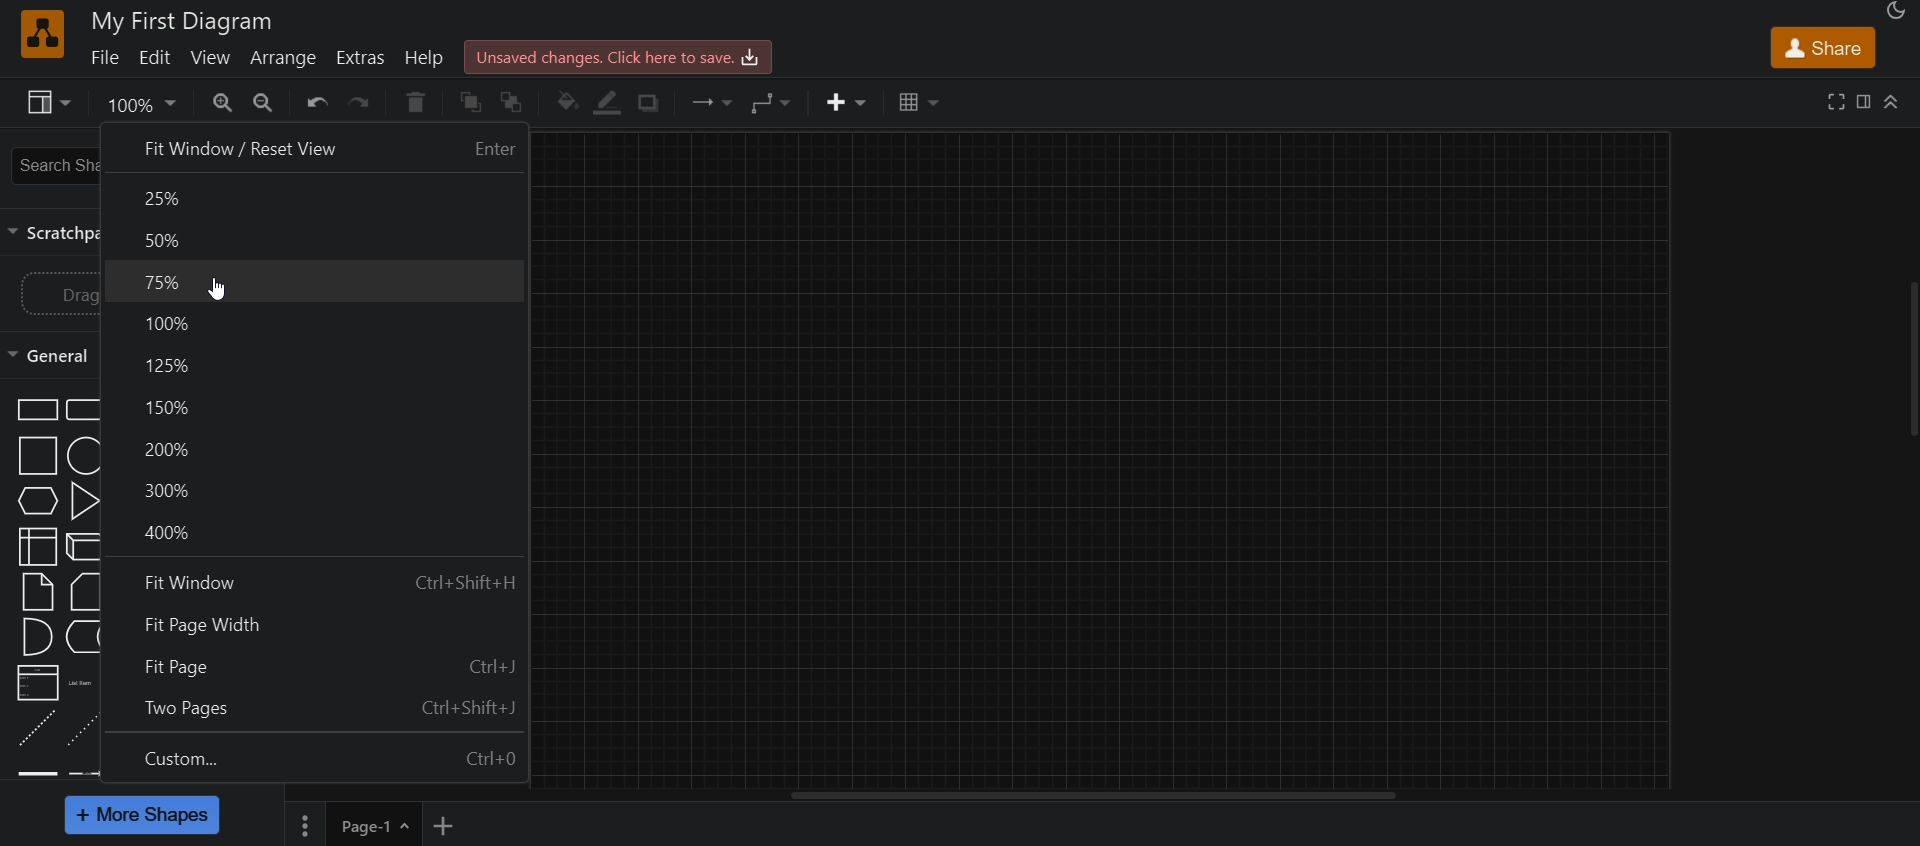 This screenshot has width=1920, height=846. Describe the element at coordinates (321, 628) in the screenshot. I see `fit page width` at that location.